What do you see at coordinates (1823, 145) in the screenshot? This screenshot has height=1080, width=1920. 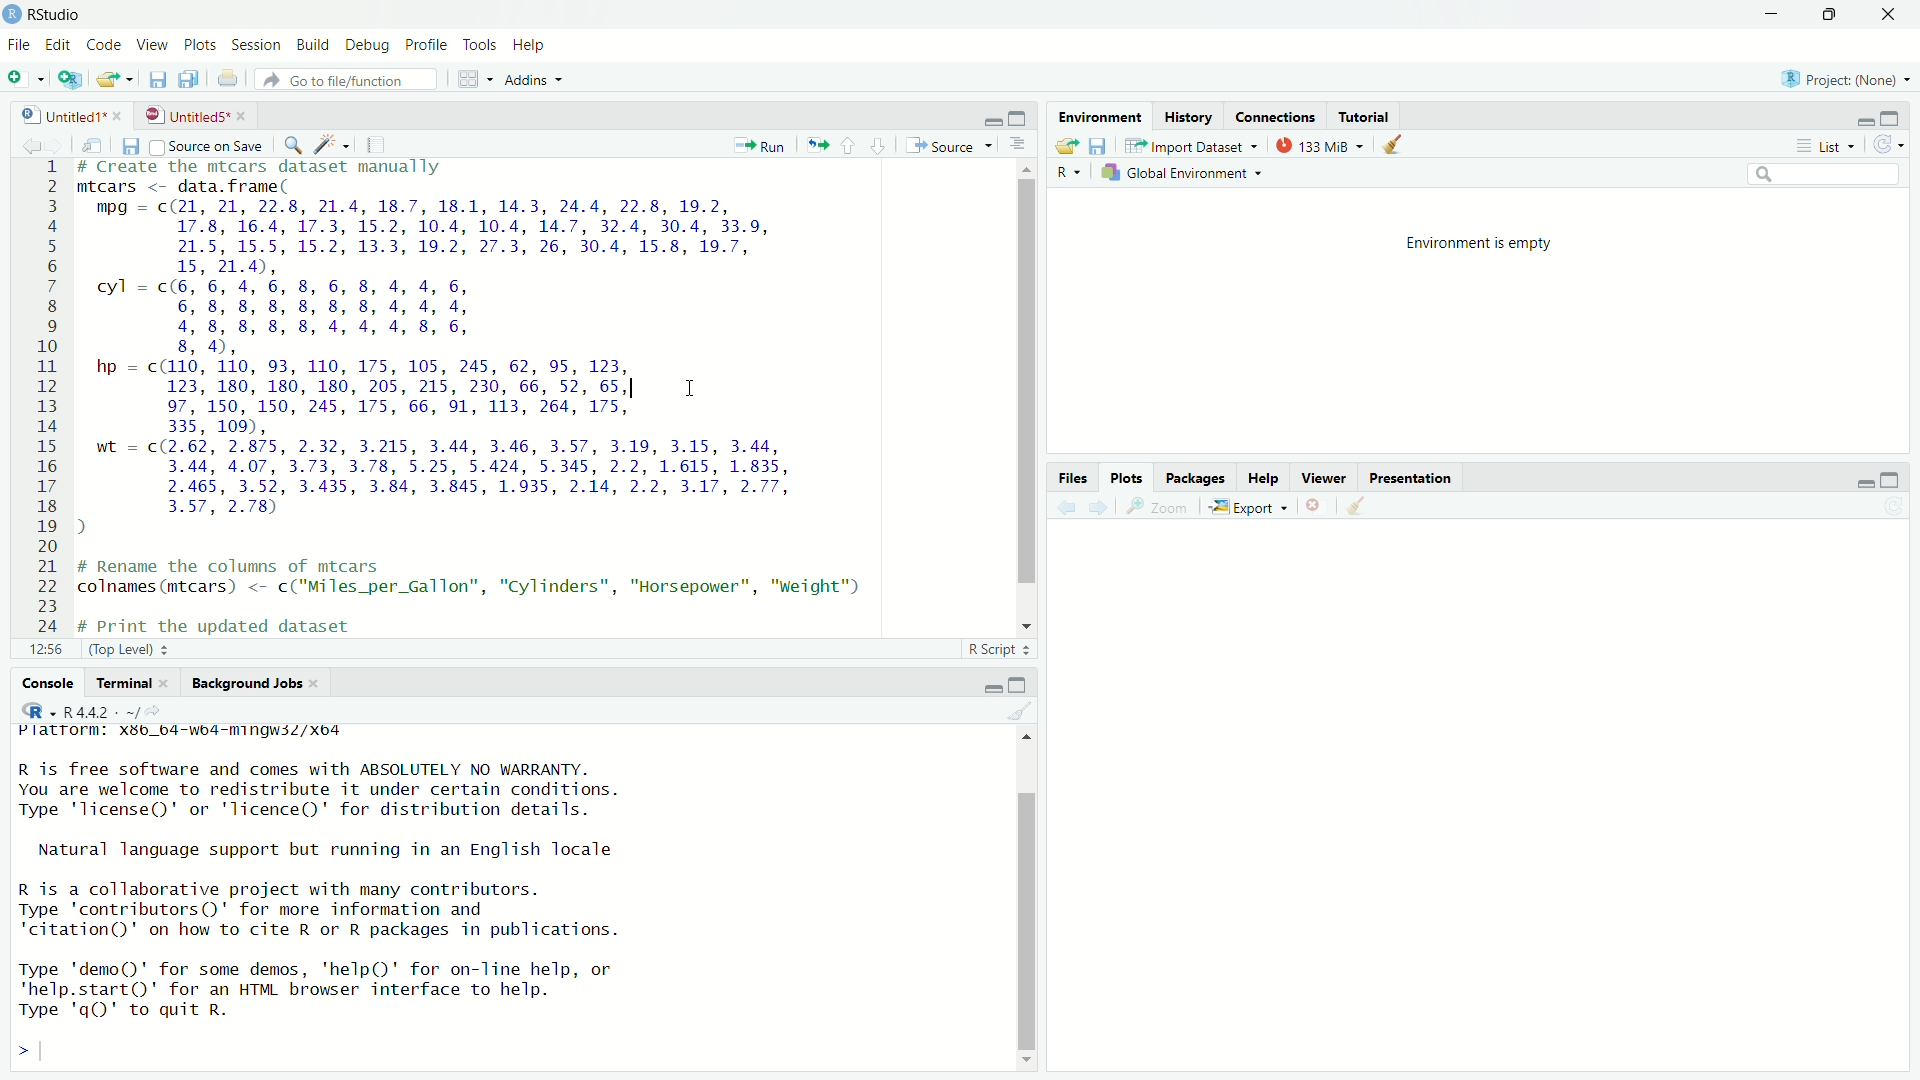 I see `List =` at bounding box center [1823, 145].